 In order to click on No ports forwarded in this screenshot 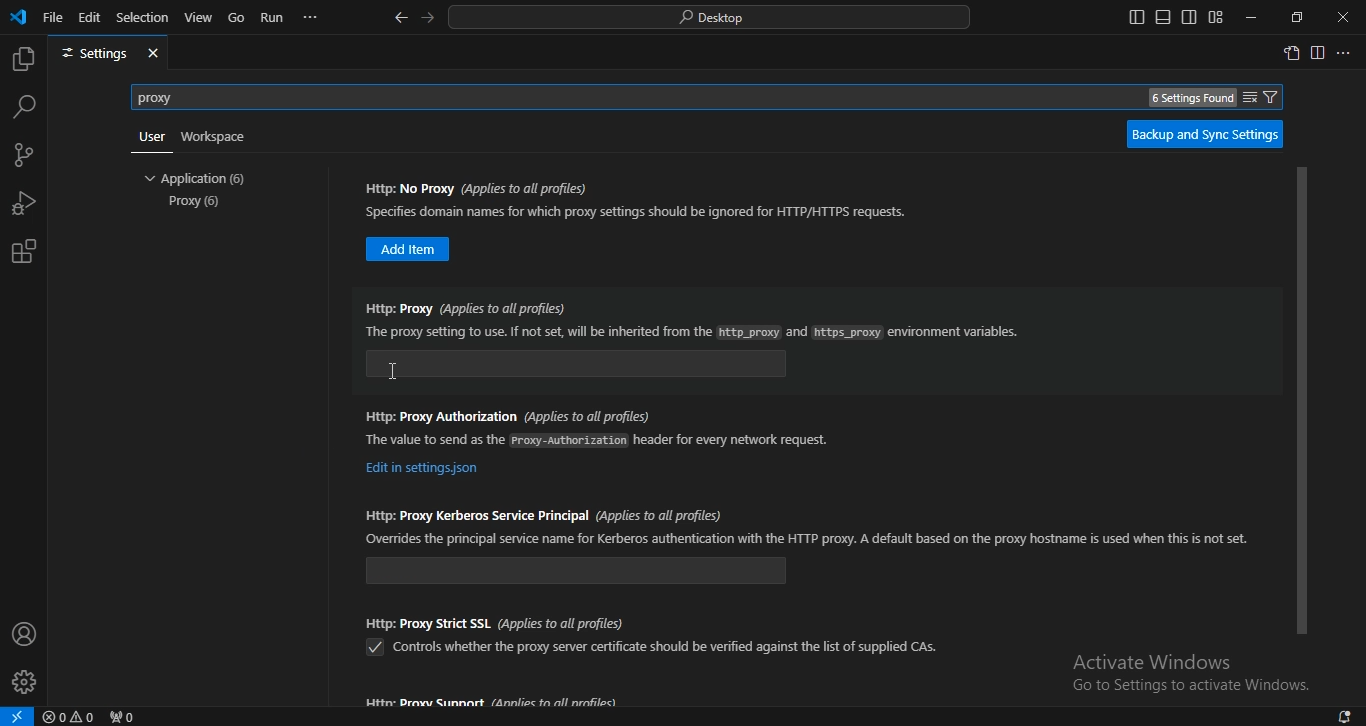, I will do `click(125, 715)`.